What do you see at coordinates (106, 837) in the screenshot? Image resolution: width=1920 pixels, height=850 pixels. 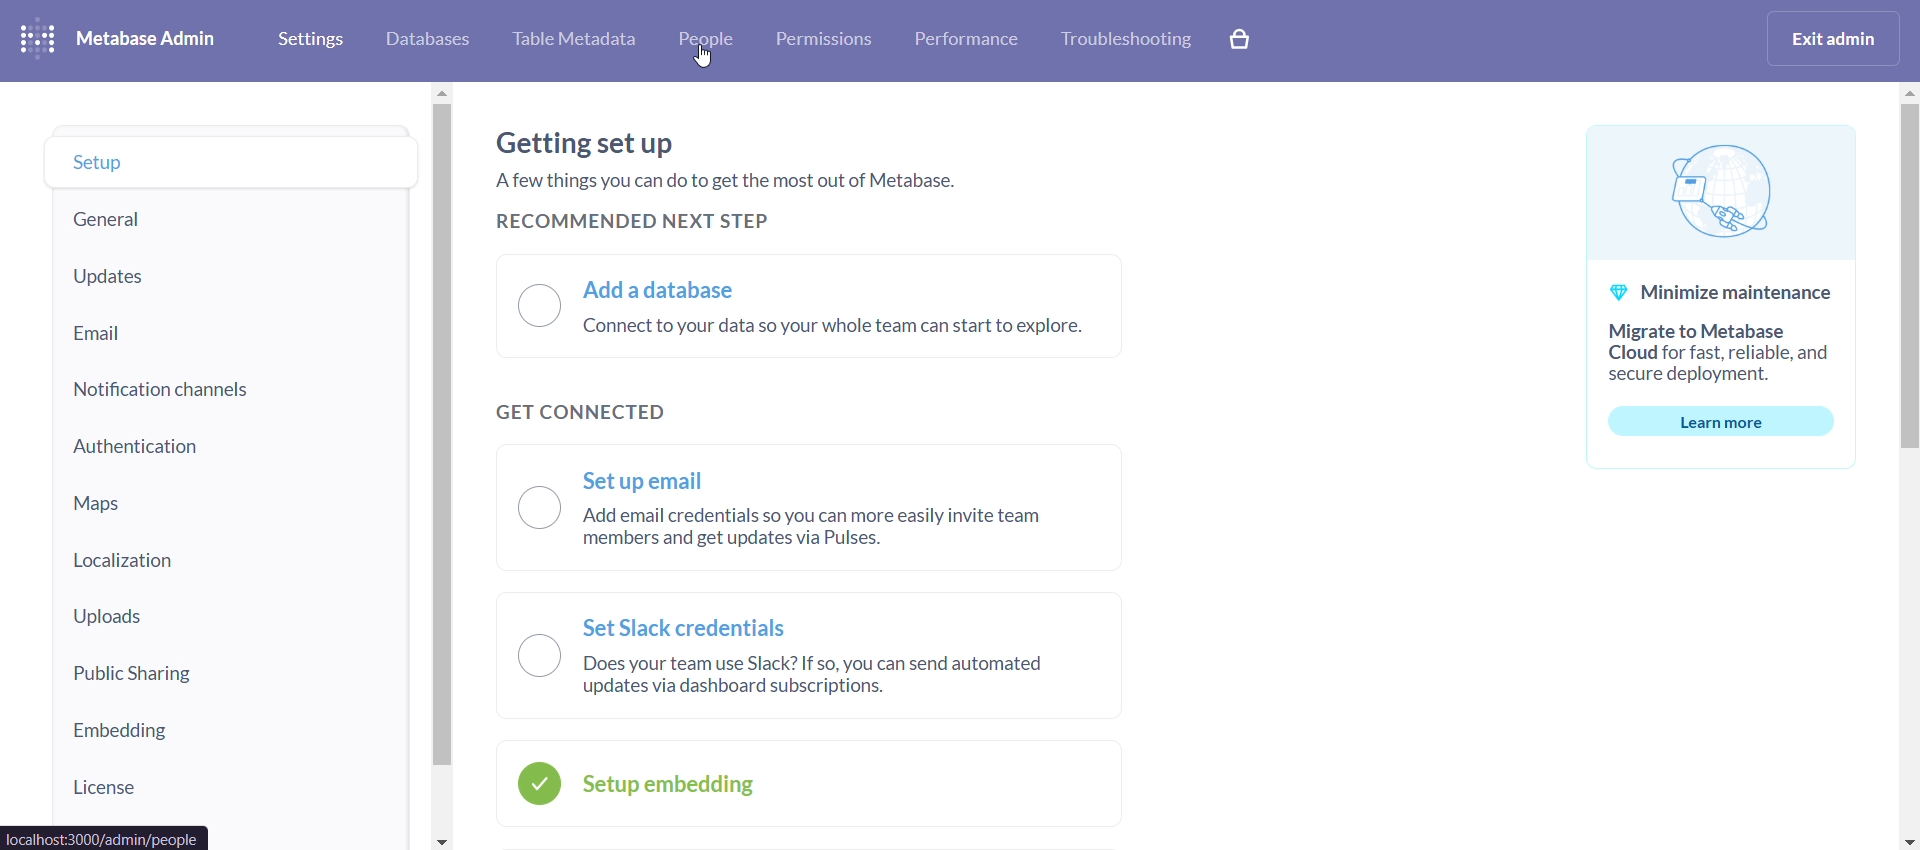 I see `url` at bounding box center [106, 837].